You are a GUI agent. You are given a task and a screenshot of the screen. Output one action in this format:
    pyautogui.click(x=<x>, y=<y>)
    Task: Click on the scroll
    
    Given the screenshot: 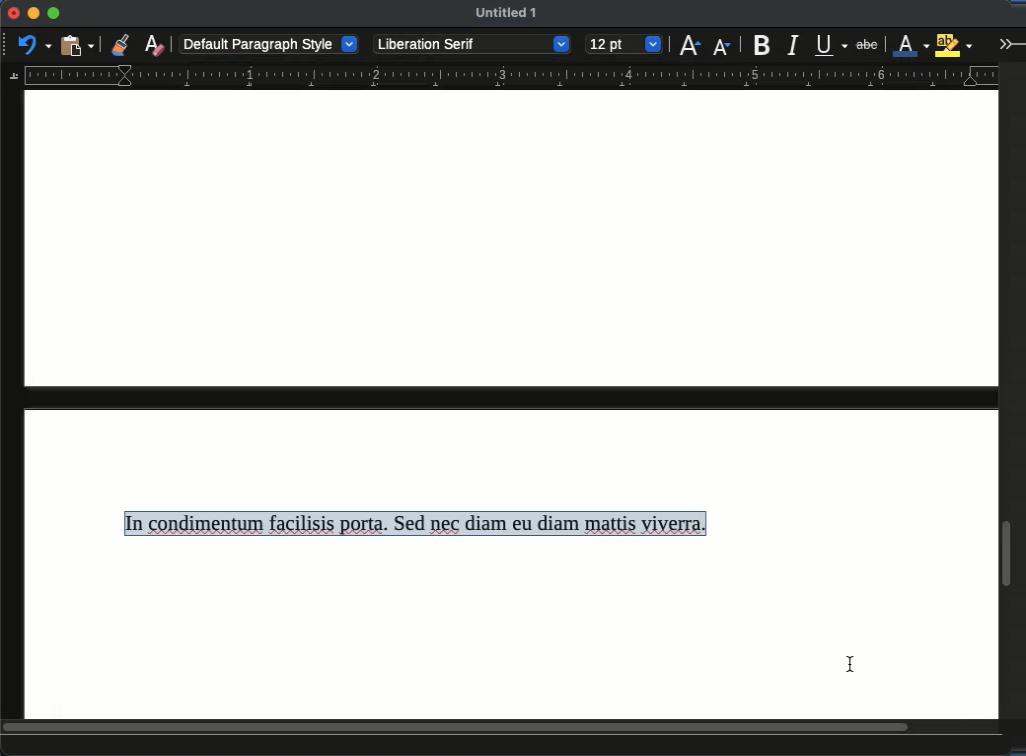 What is the action you would take?
    pyautogui.click(x=1012, y=389)
    